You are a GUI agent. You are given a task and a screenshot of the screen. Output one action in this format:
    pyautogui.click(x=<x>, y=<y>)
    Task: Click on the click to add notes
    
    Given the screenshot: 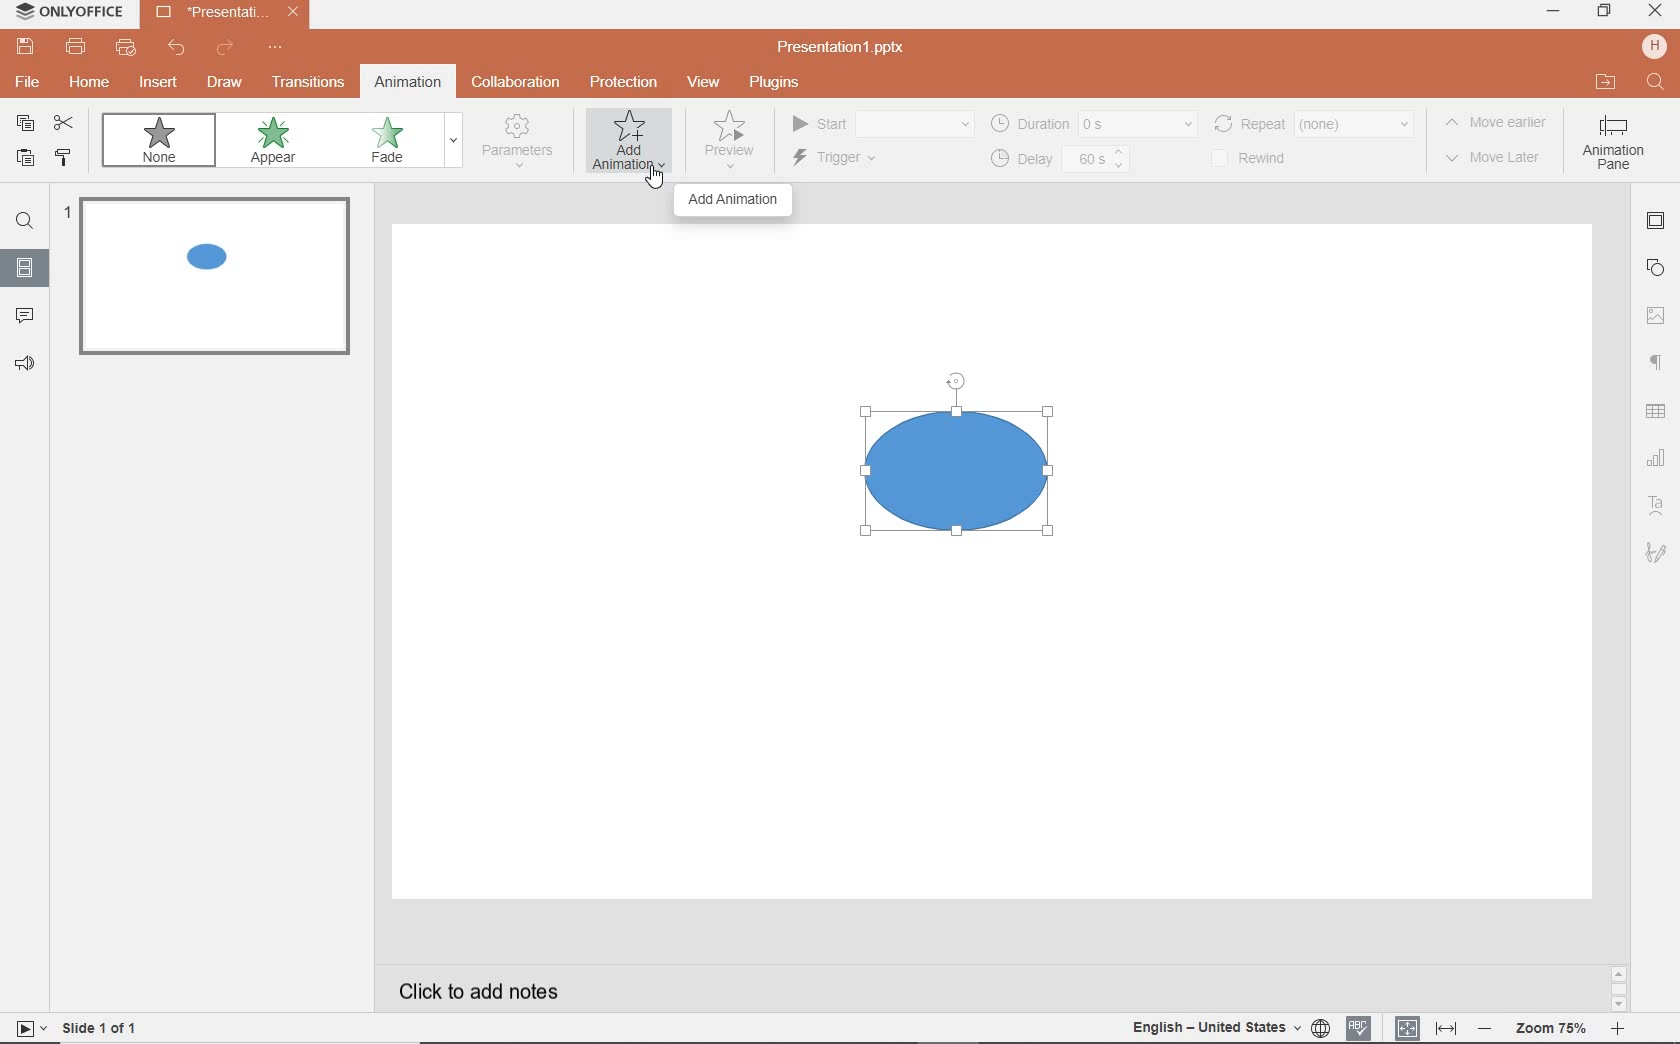 What is the action you would take?
    pyautogui.click(x=484, y=985)
    